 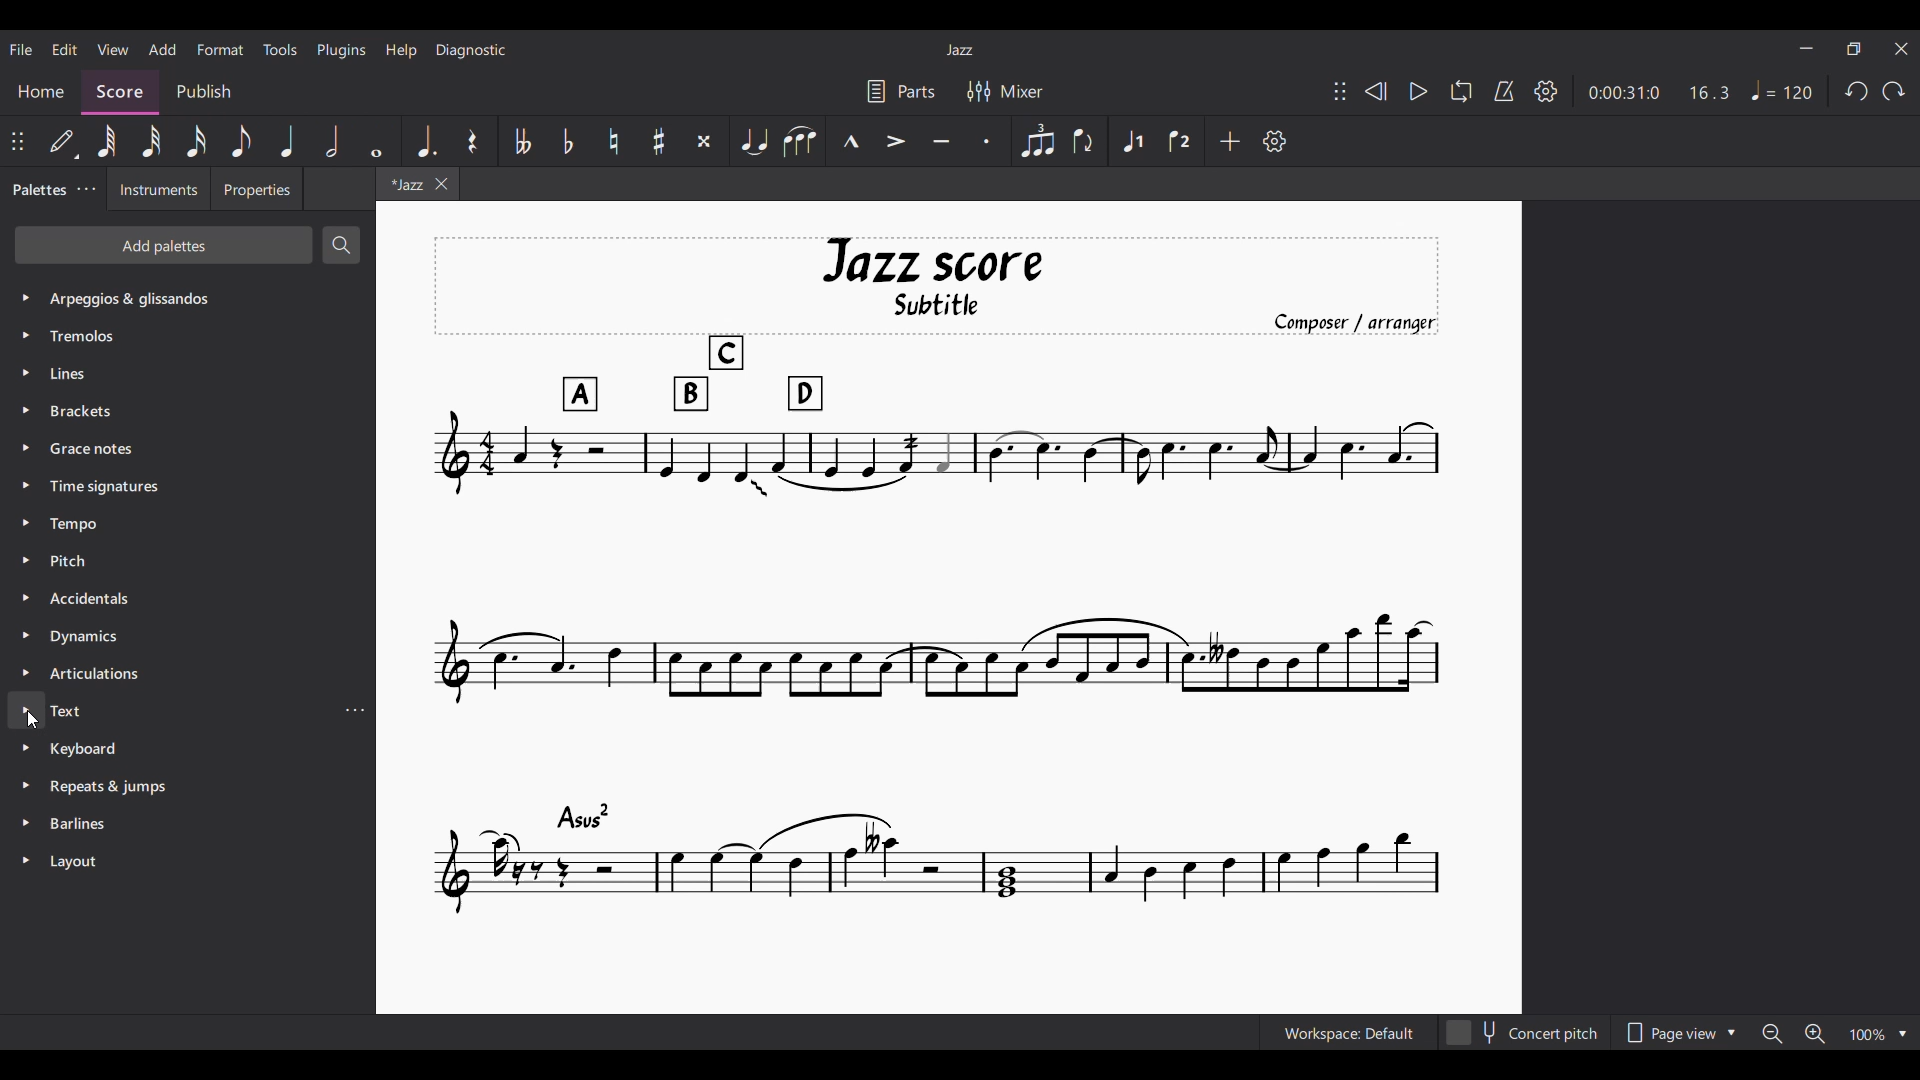 What do you see at coordinates (704, 140) in the screenshot?
I see `Toggle double sharp` at bounding box center [704, 140].